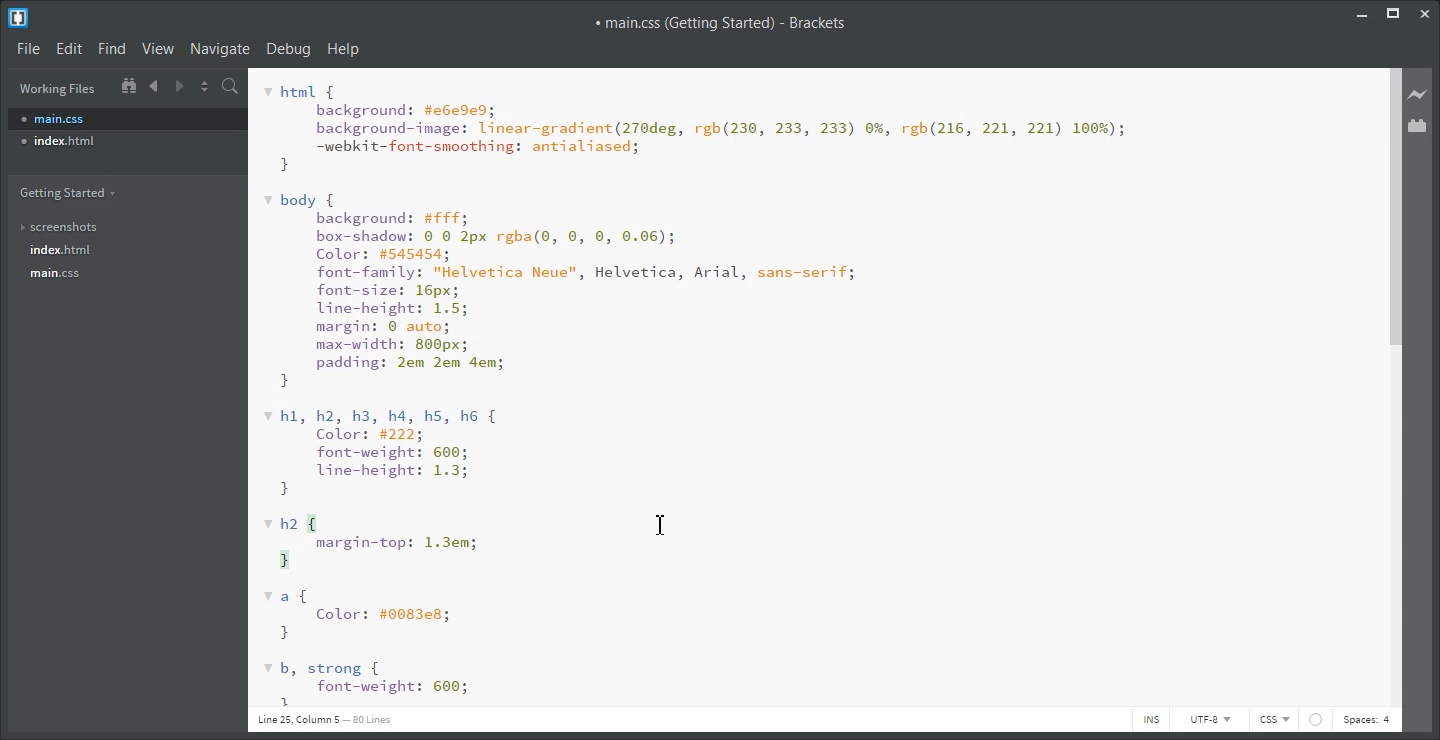 The width and height of the screenshot is (1440, 740). Describe the element at coordinates (344, 48) in the screenshot. I see `Help` at that location.